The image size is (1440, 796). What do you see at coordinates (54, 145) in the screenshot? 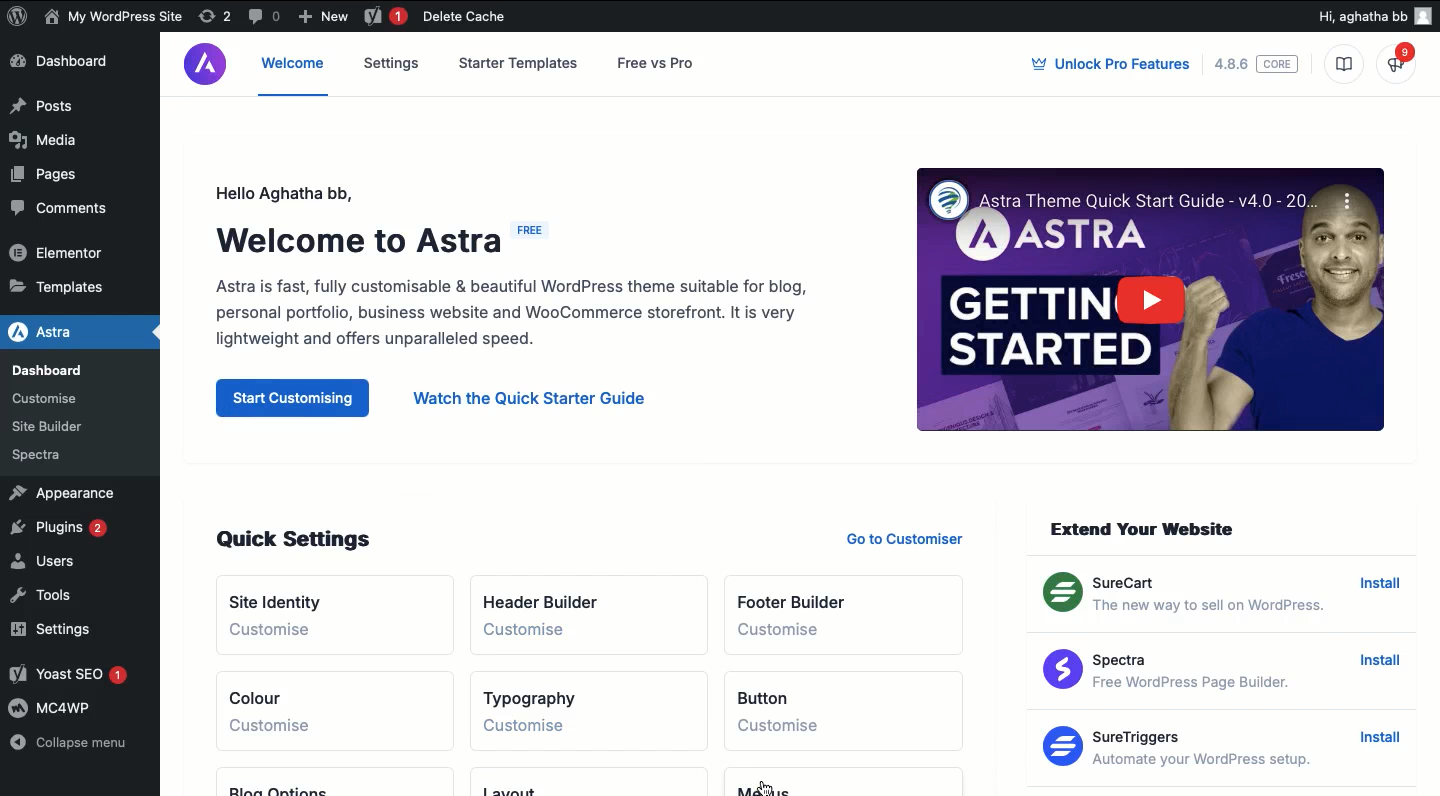
I see `Media` at bounding box center [54, 145].